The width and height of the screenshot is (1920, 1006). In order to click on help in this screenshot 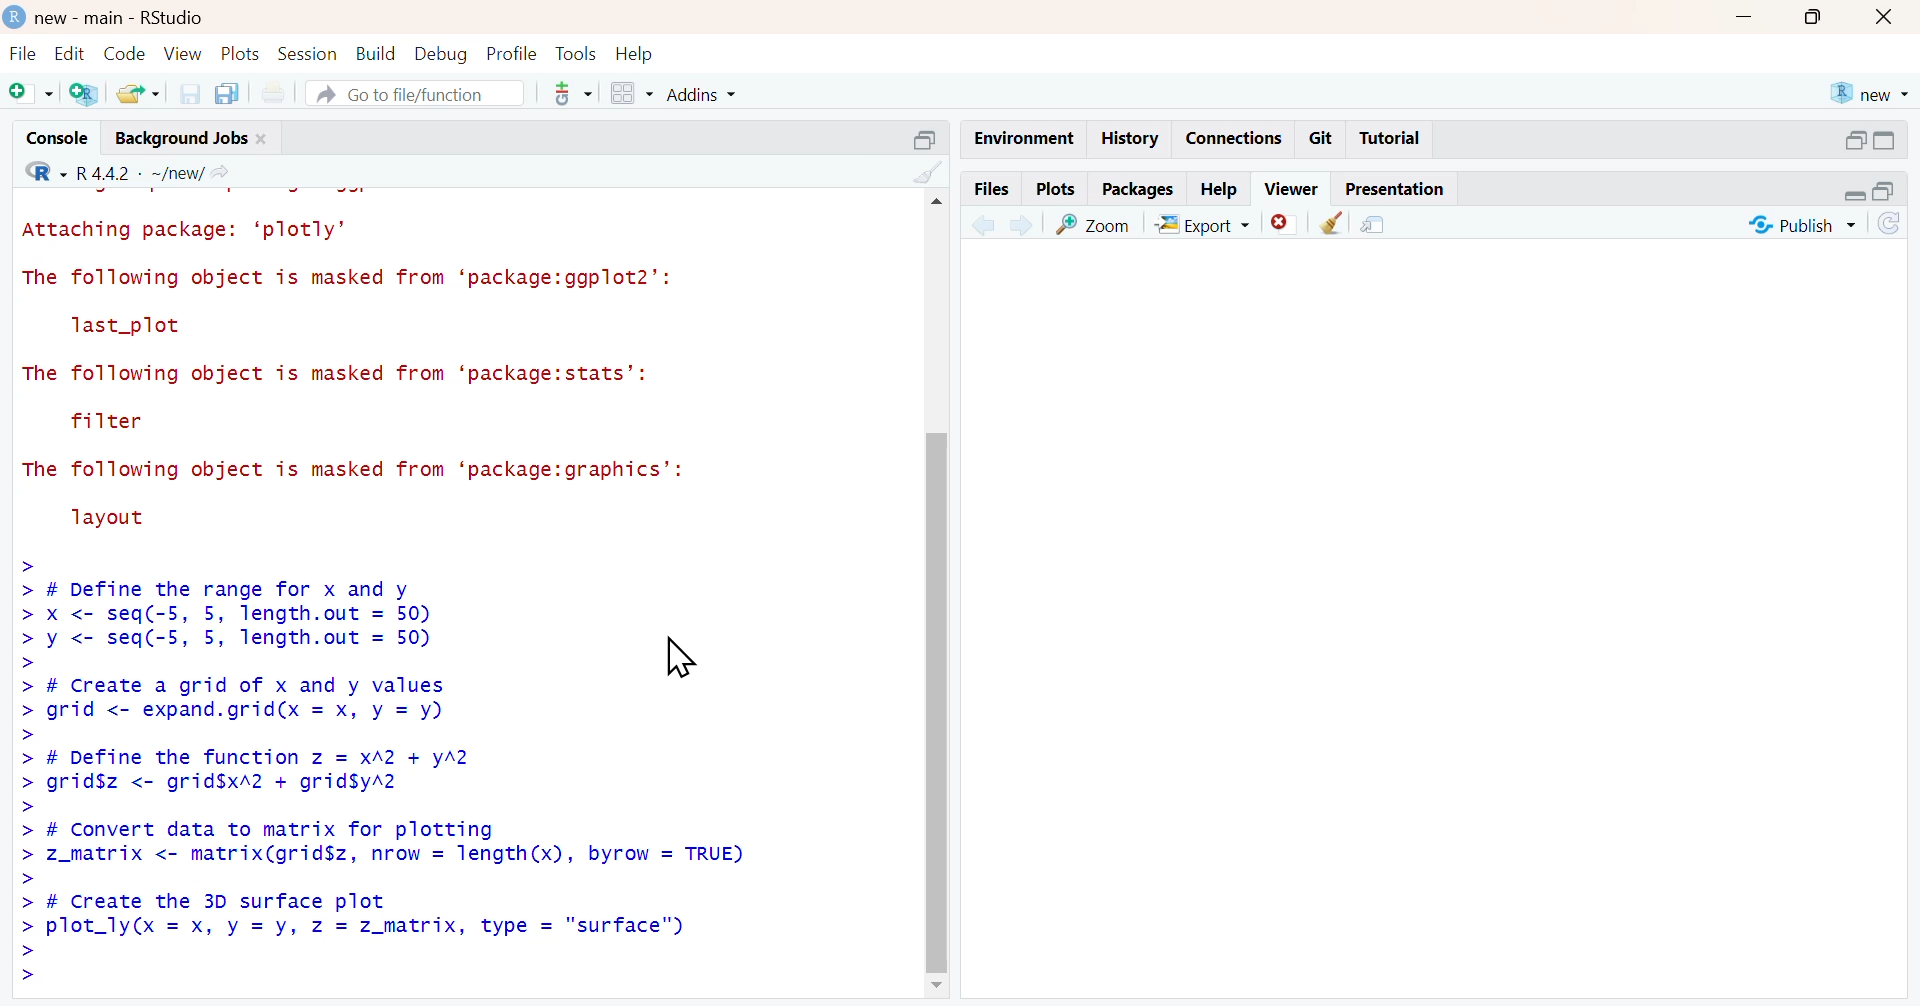, I will do `click(639, 52)`.